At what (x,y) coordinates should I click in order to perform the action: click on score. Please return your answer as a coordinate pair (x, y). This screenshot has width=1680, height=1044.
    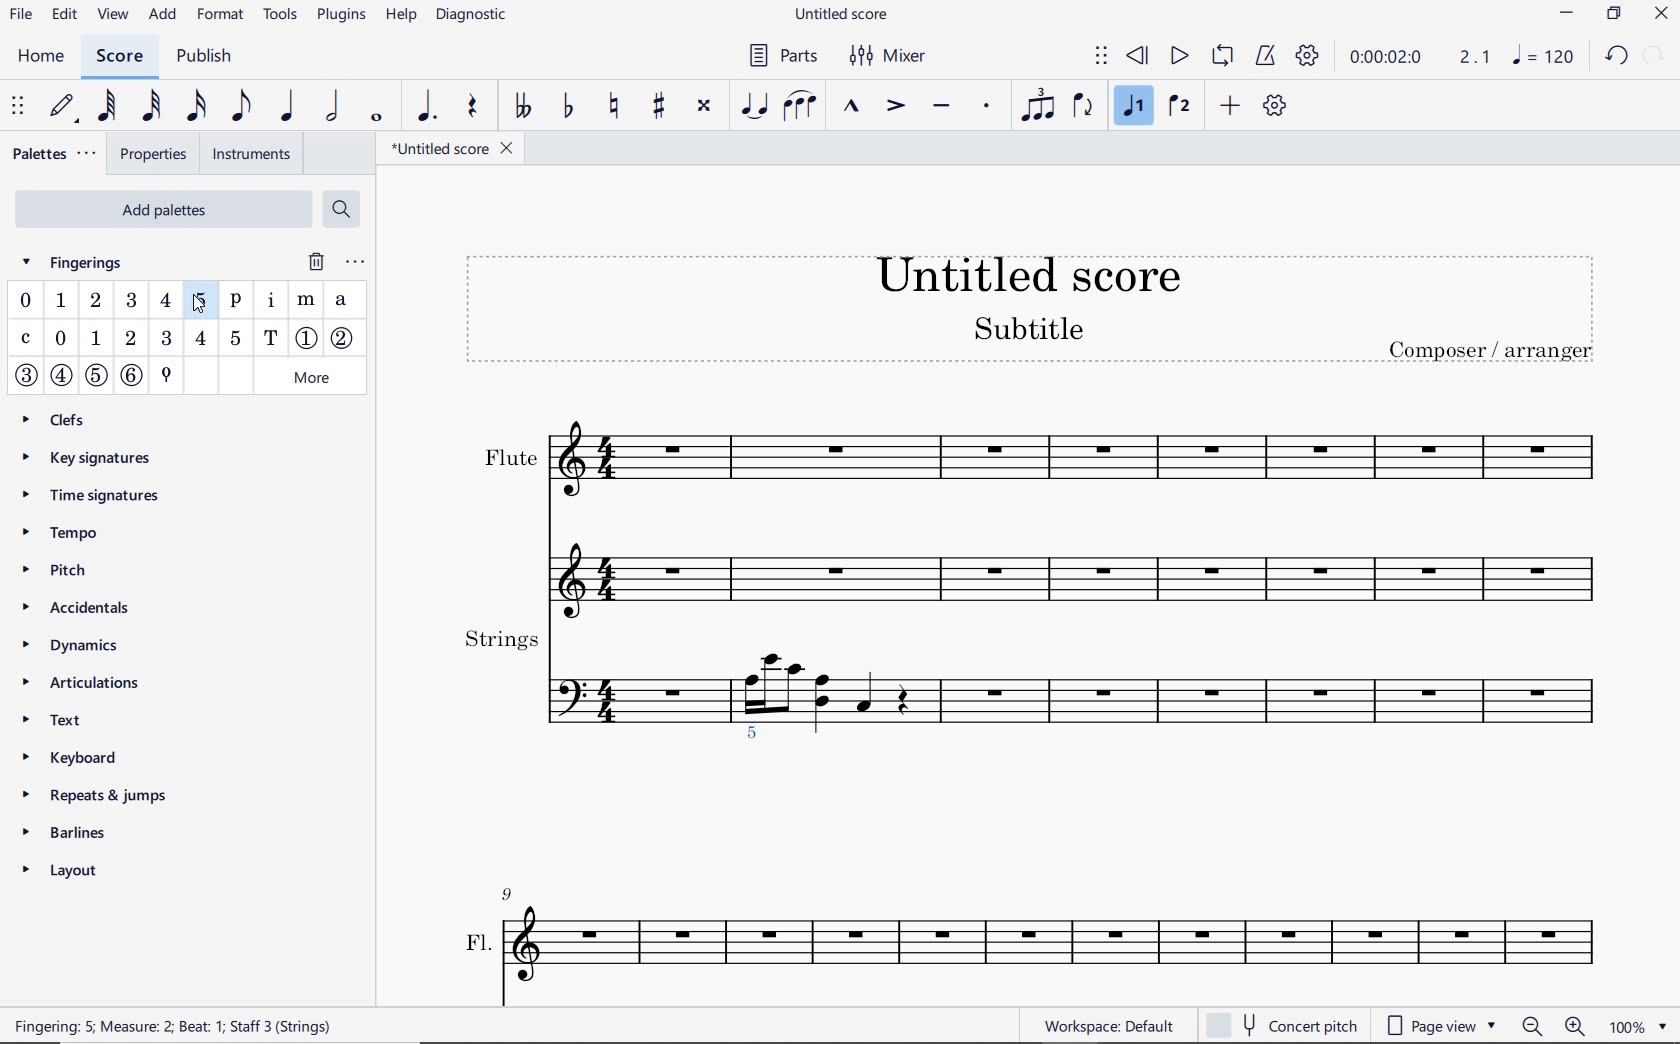
    Looking at the image, I should click on (117, 57).